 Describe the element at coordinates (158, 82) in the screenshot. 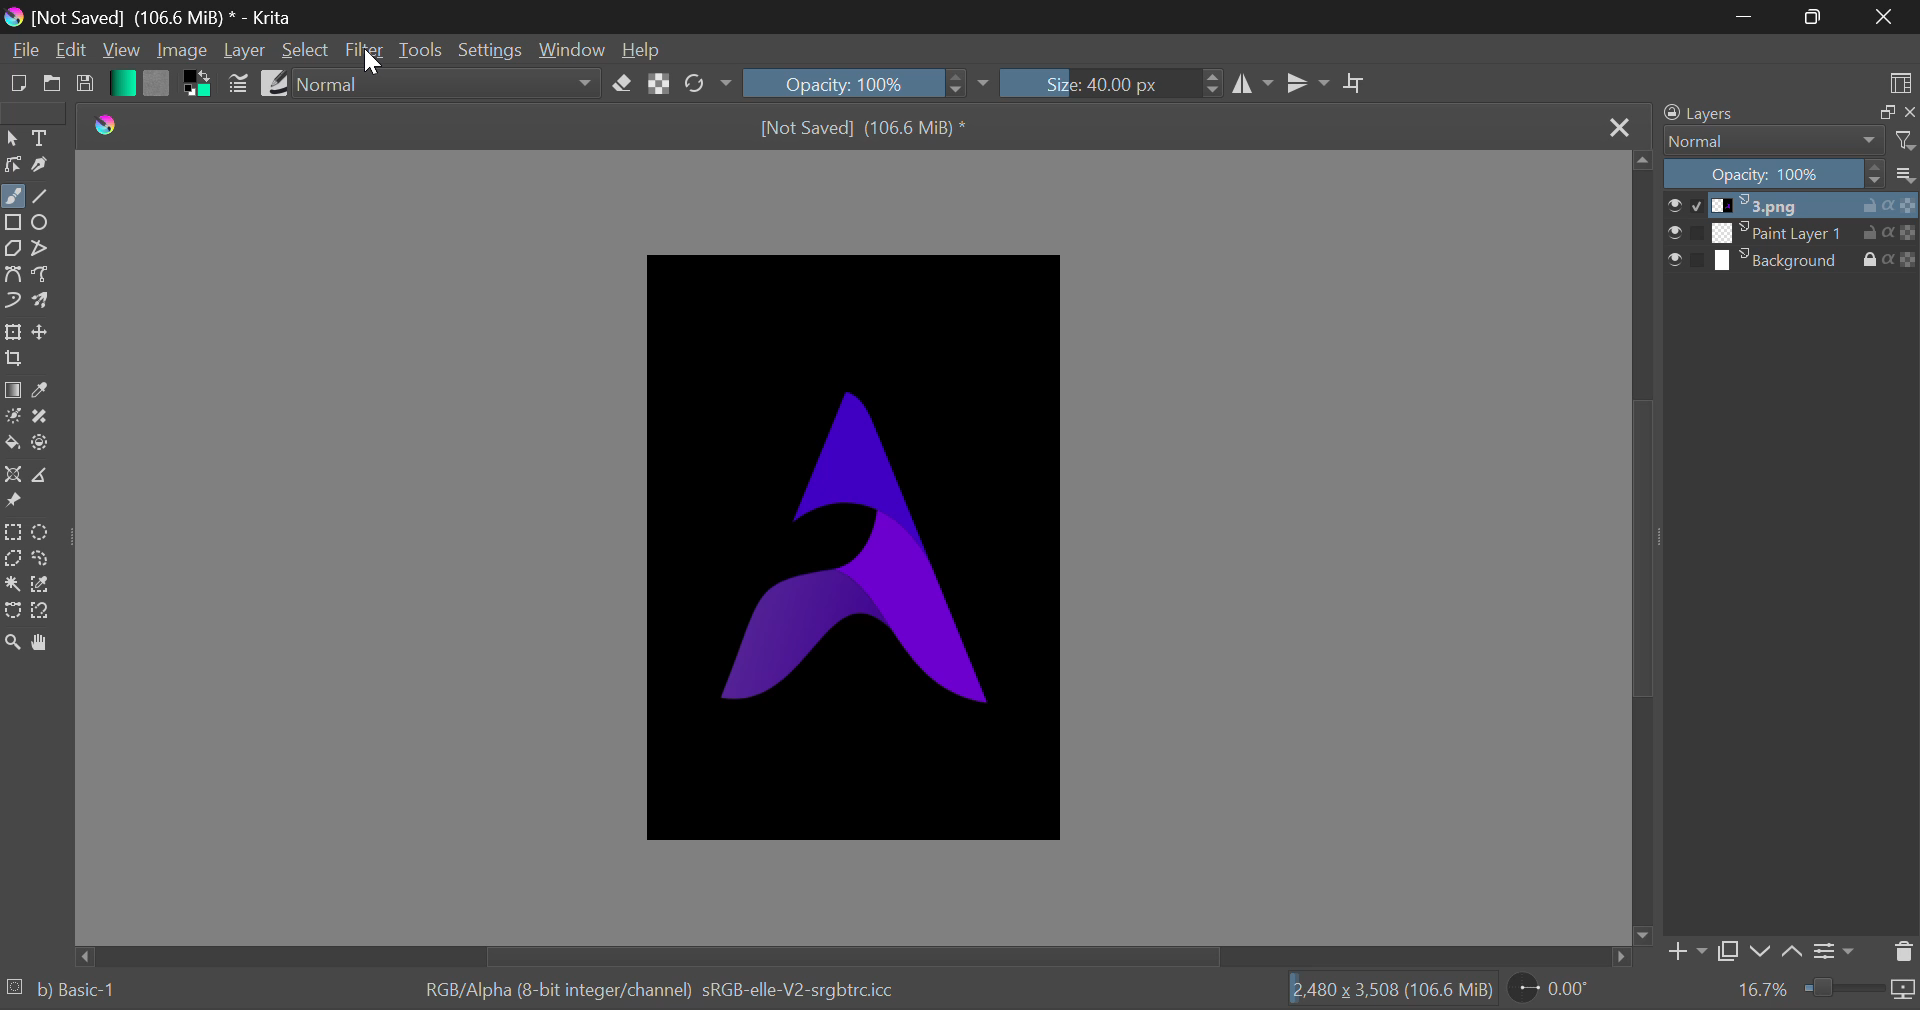

I see `Pattern` at that location.